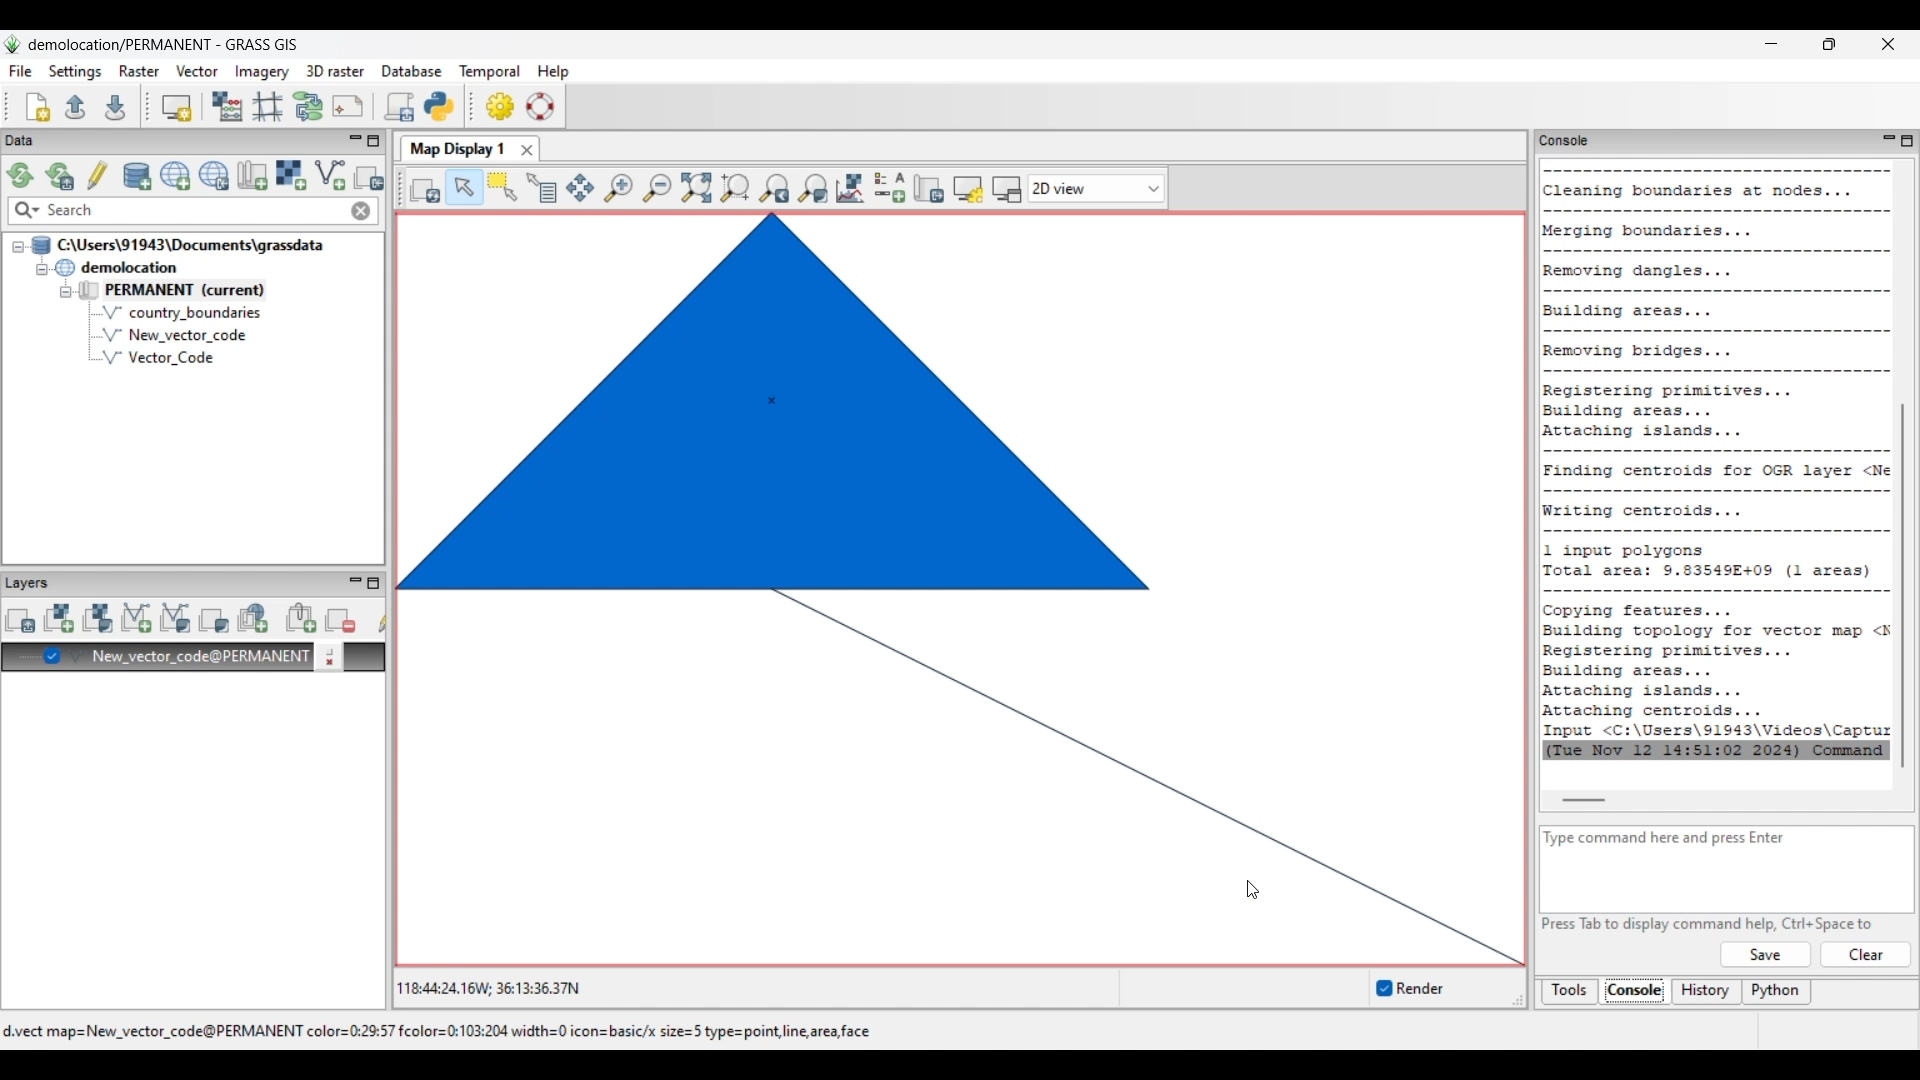  What do you see at coordinates (412, 72) in the screenshot?
I see `Database menu` at bounding box center [412, 72].